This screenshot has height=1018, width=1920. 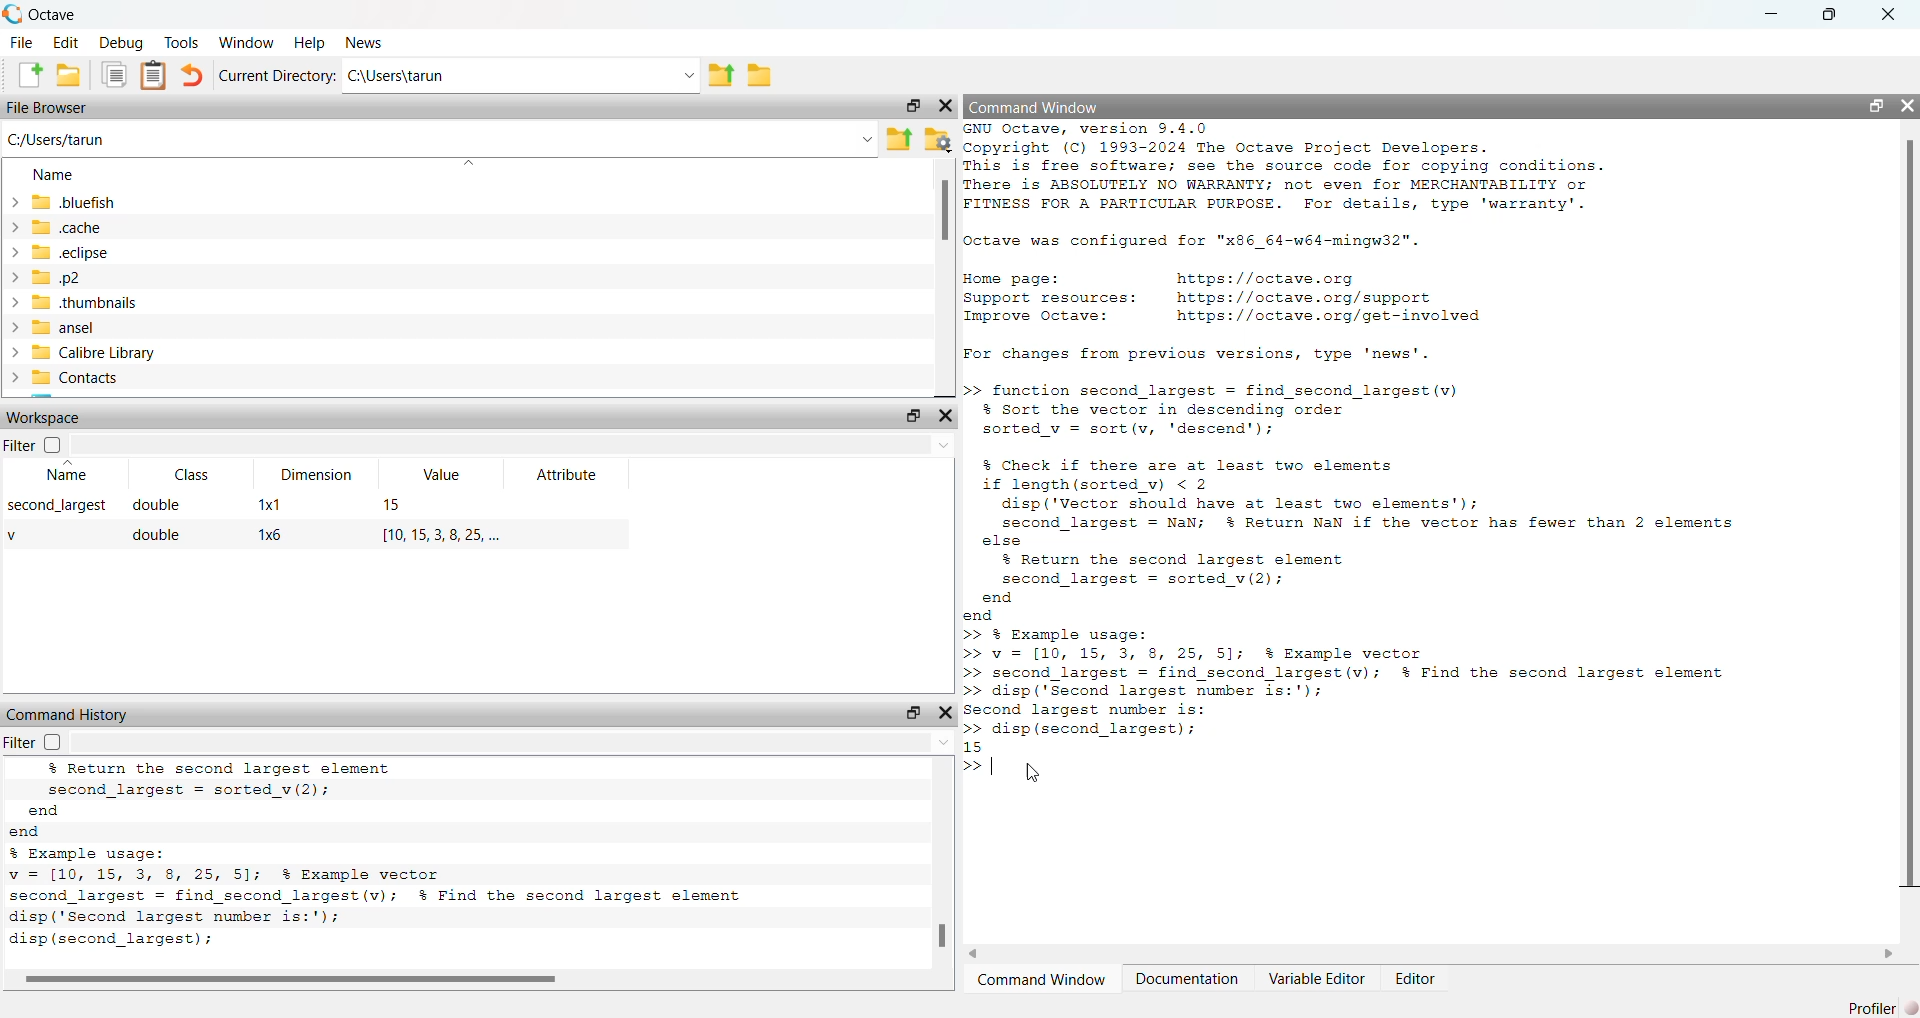 I want to click on file, so click(x=19, y=44).